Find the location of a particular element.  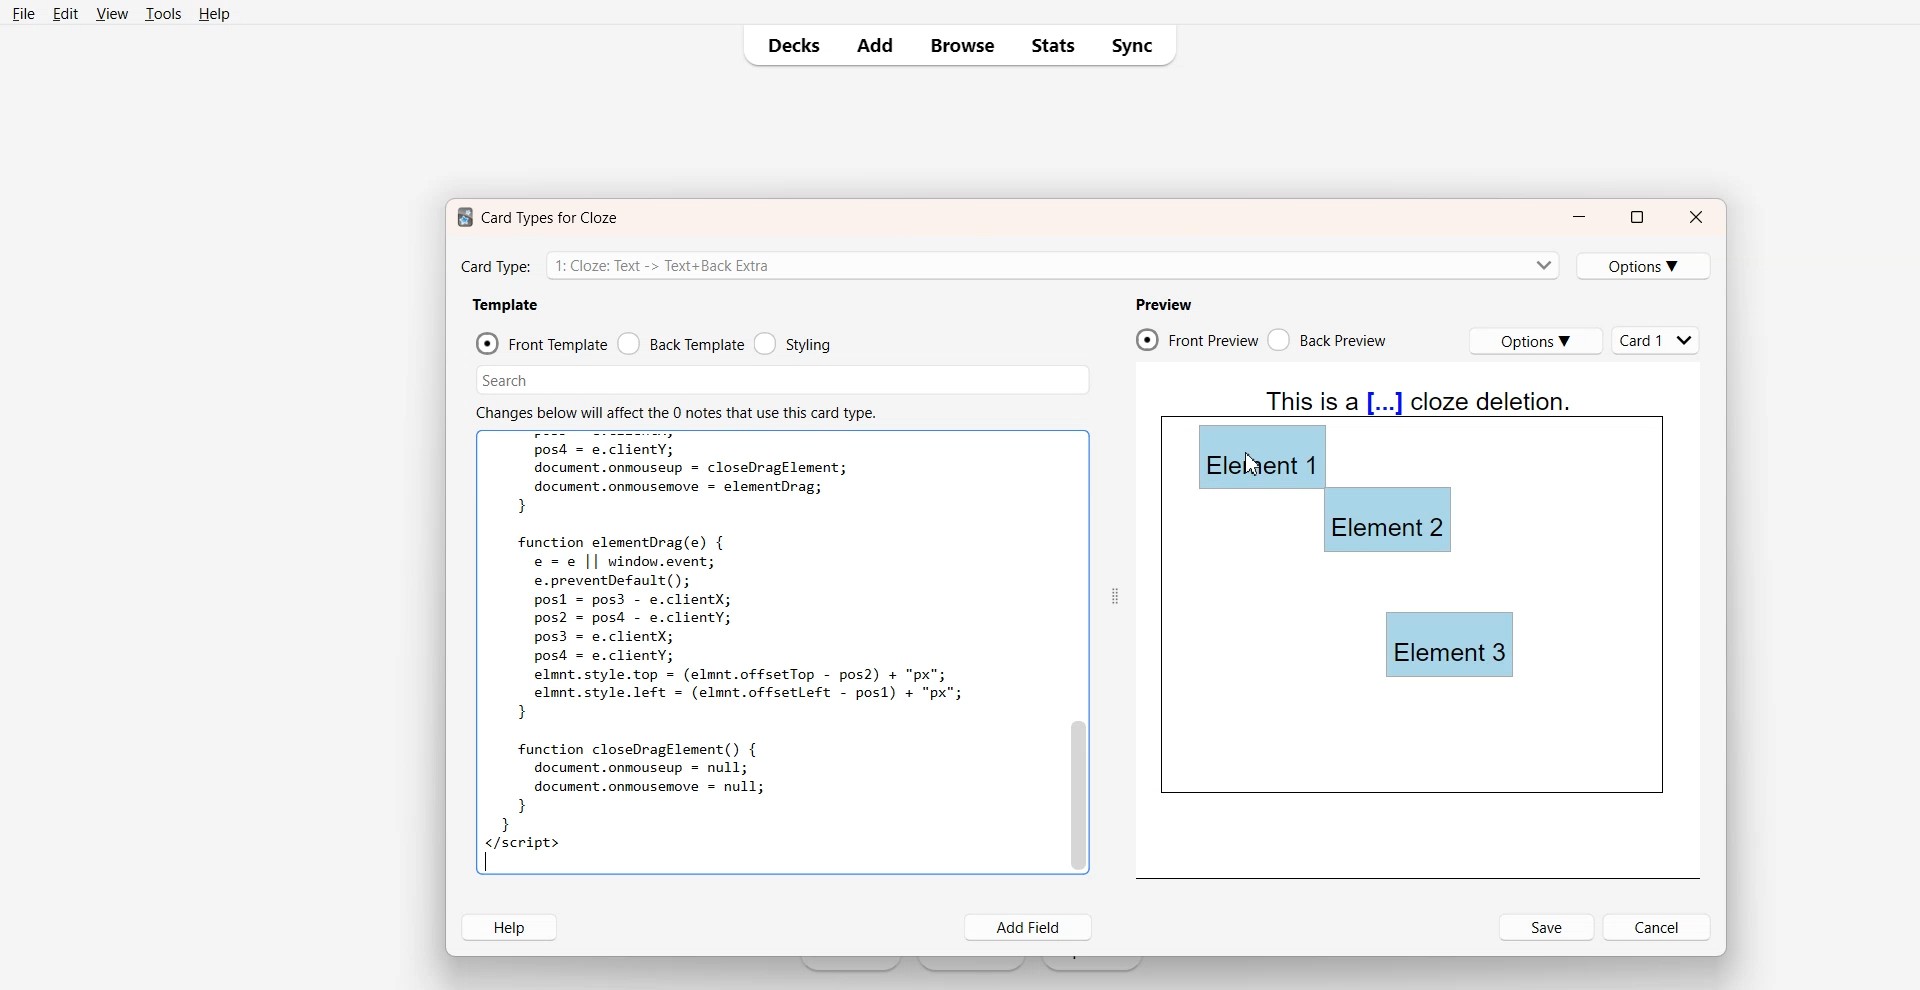

Text is located at coordinates (733, 651).